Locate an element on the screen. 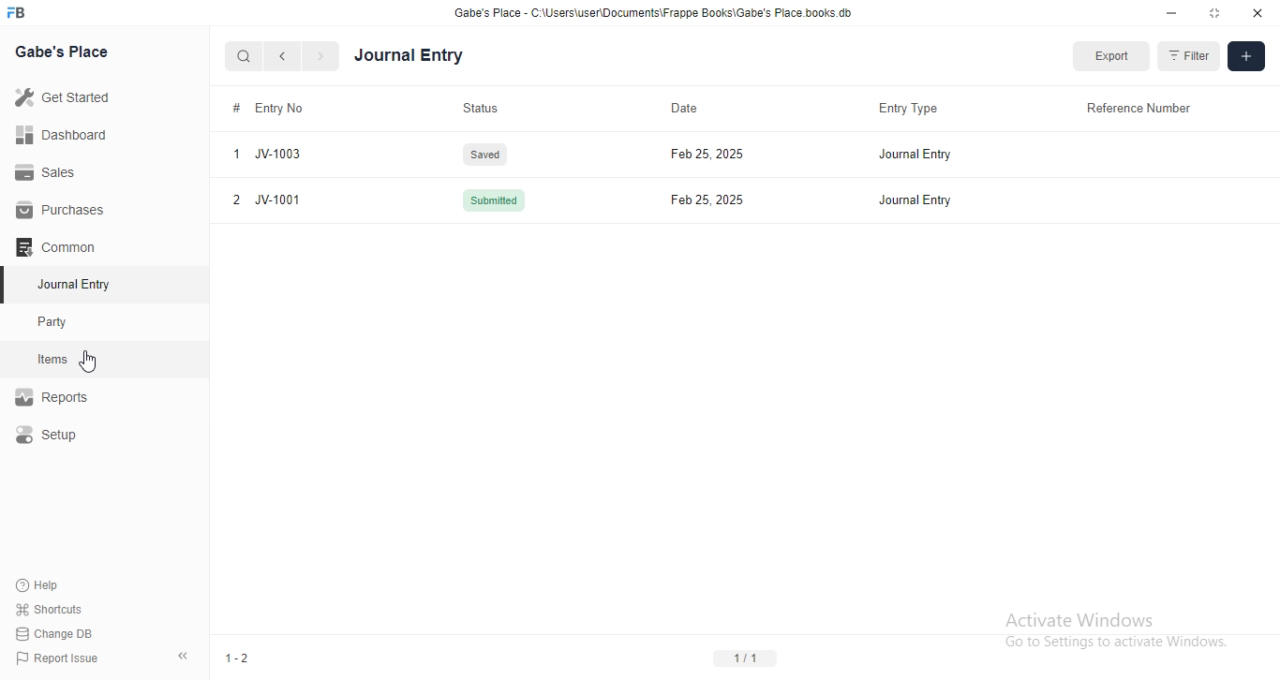  1-2 is located at coordinates (243, 657).